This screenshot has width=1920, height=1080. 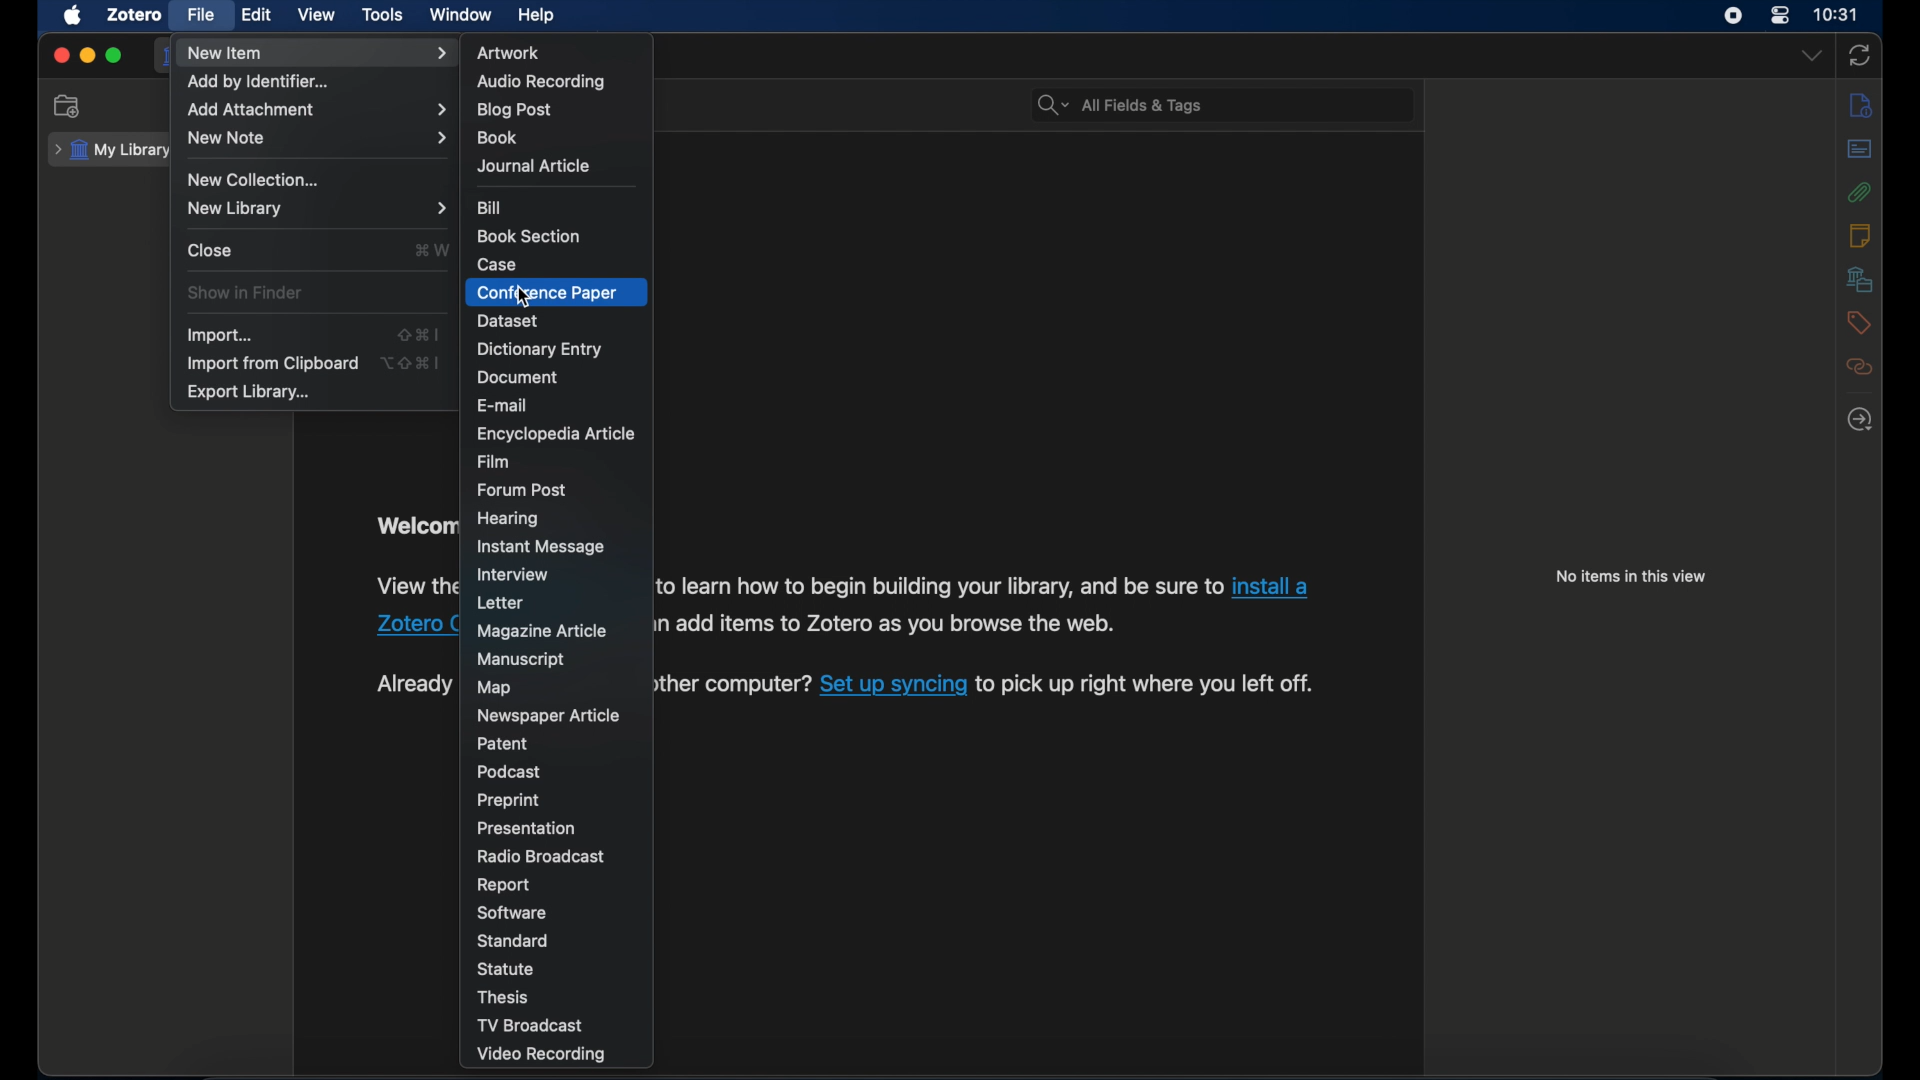 What do you see at coordinates (1630, 577) in the screenshot?
I see `no items in this view` at bounding box center [1630, 577].